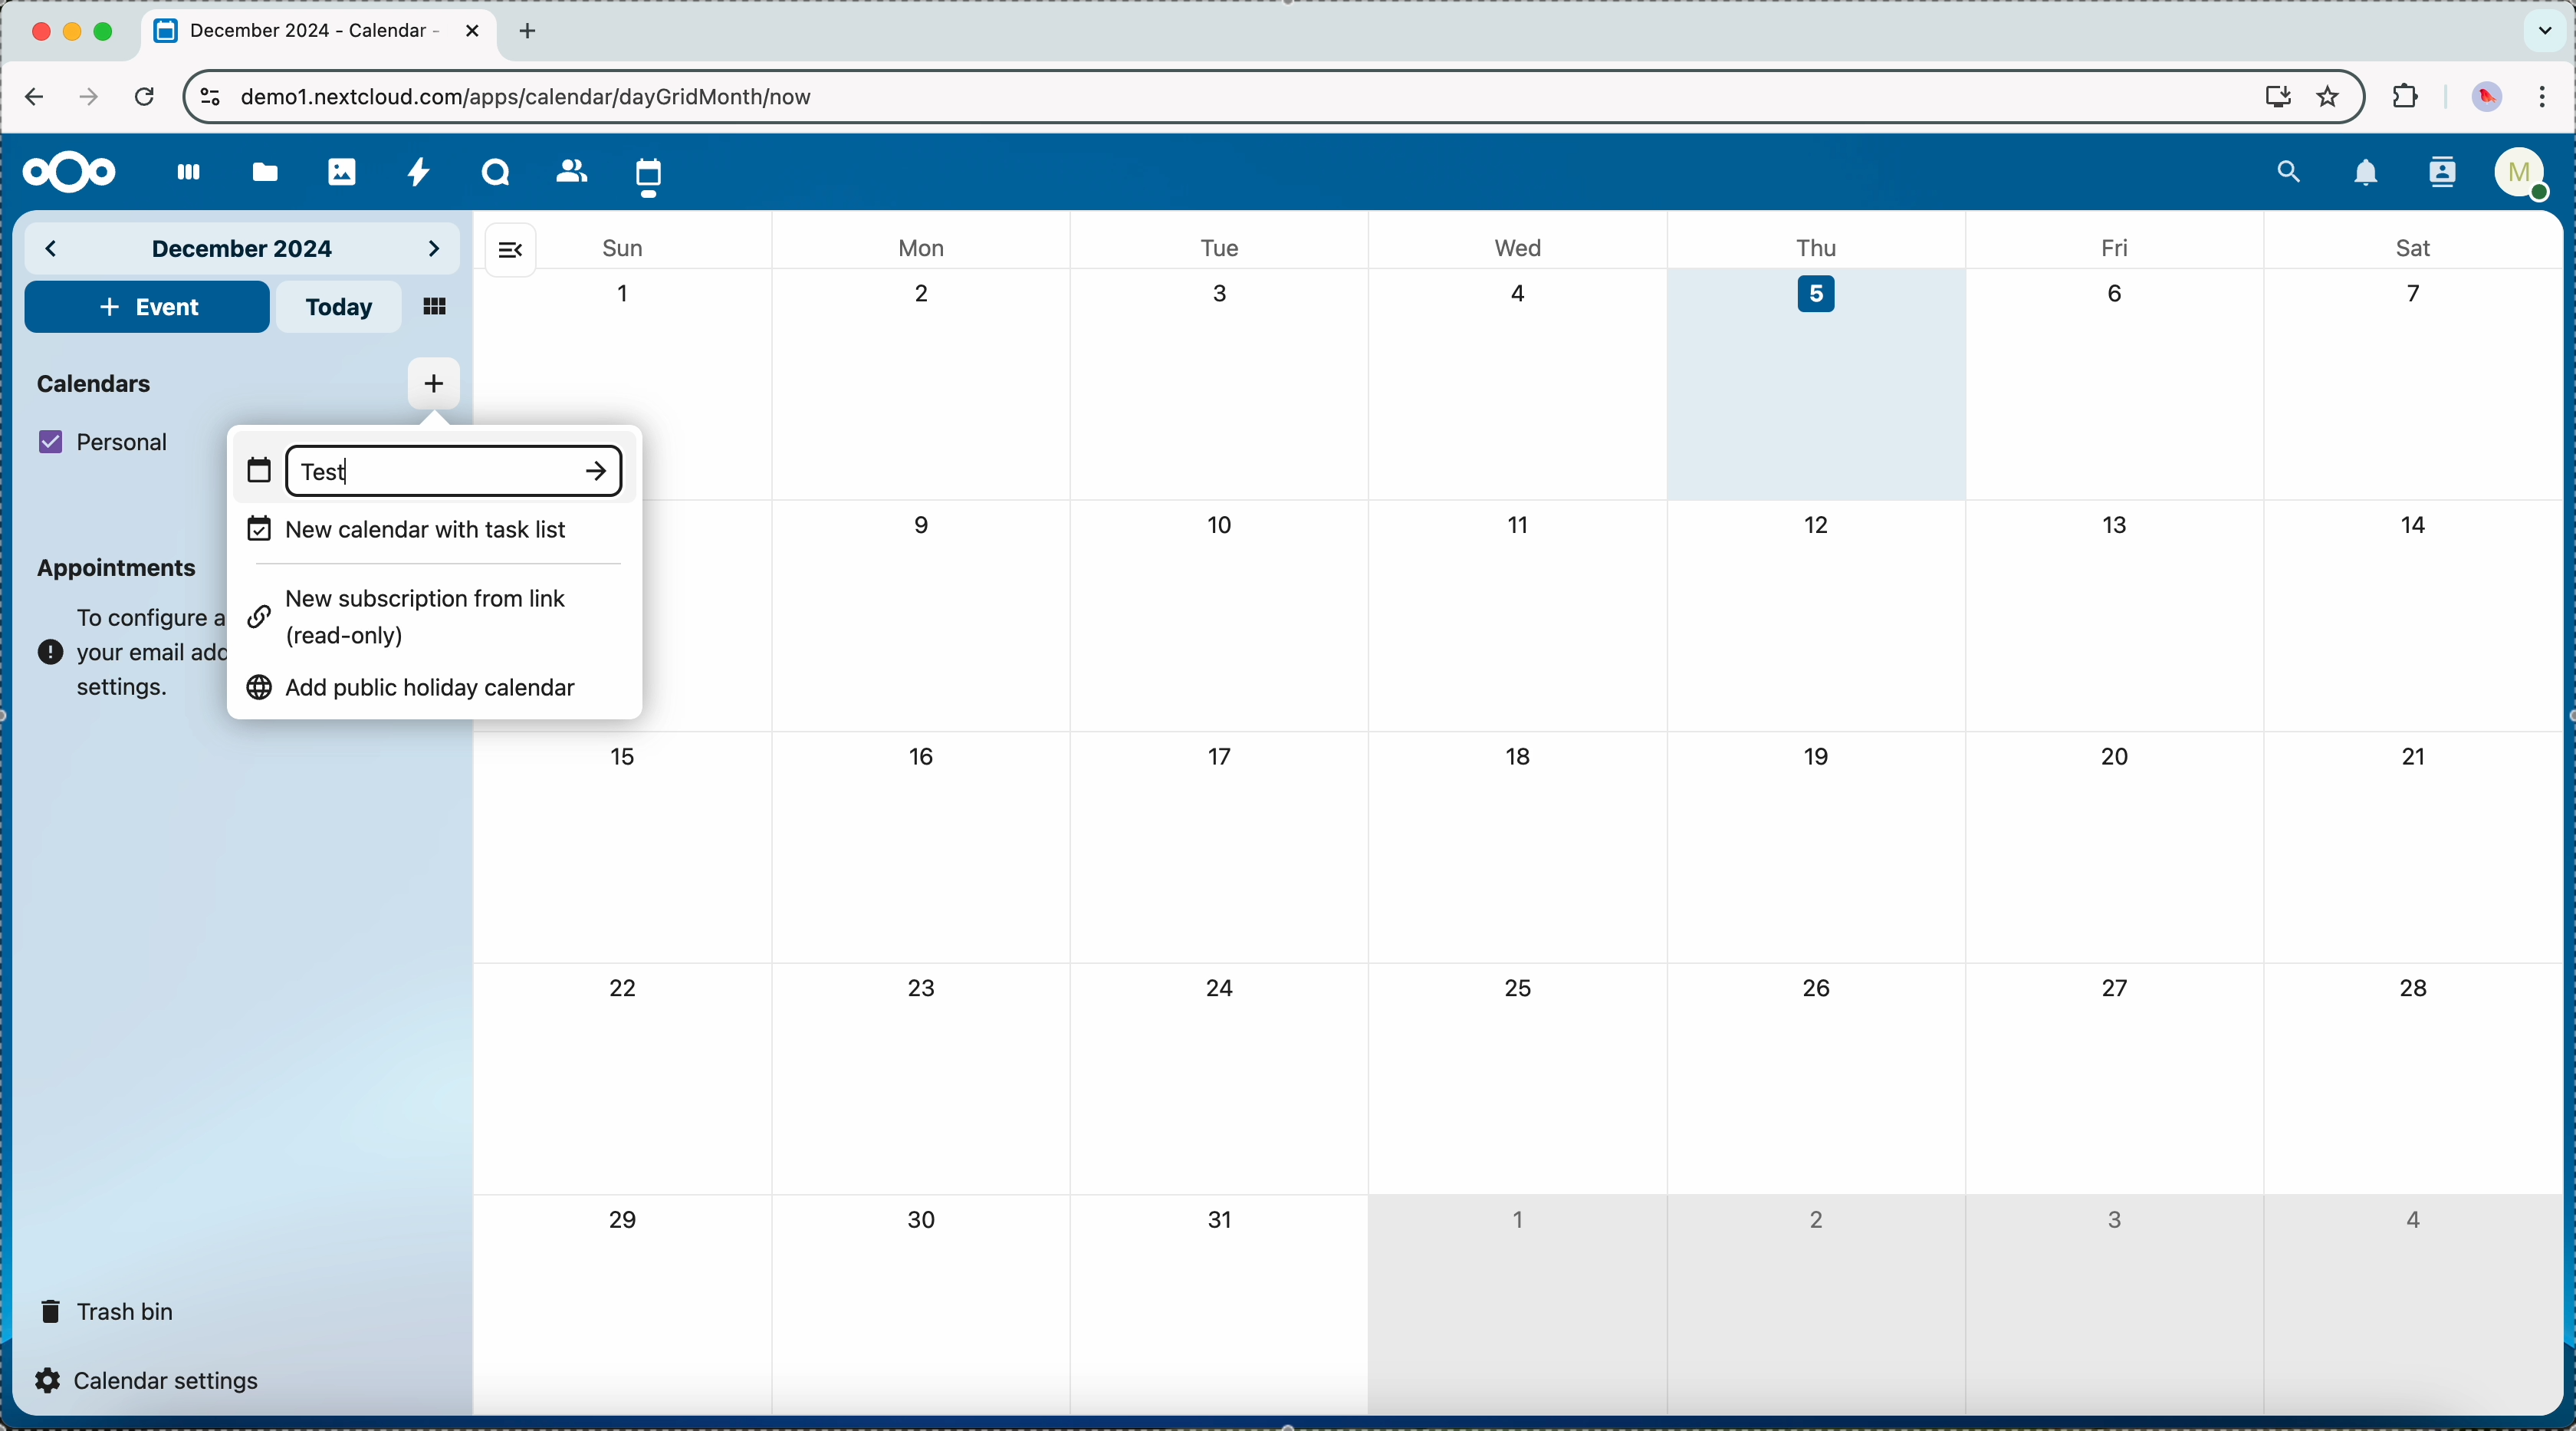 The height and width of the screenshot is (1431, 2576). What do you see at coordinates (534, 31) in the screenshot?
I see `new tab` at bounding box center [534, 31].